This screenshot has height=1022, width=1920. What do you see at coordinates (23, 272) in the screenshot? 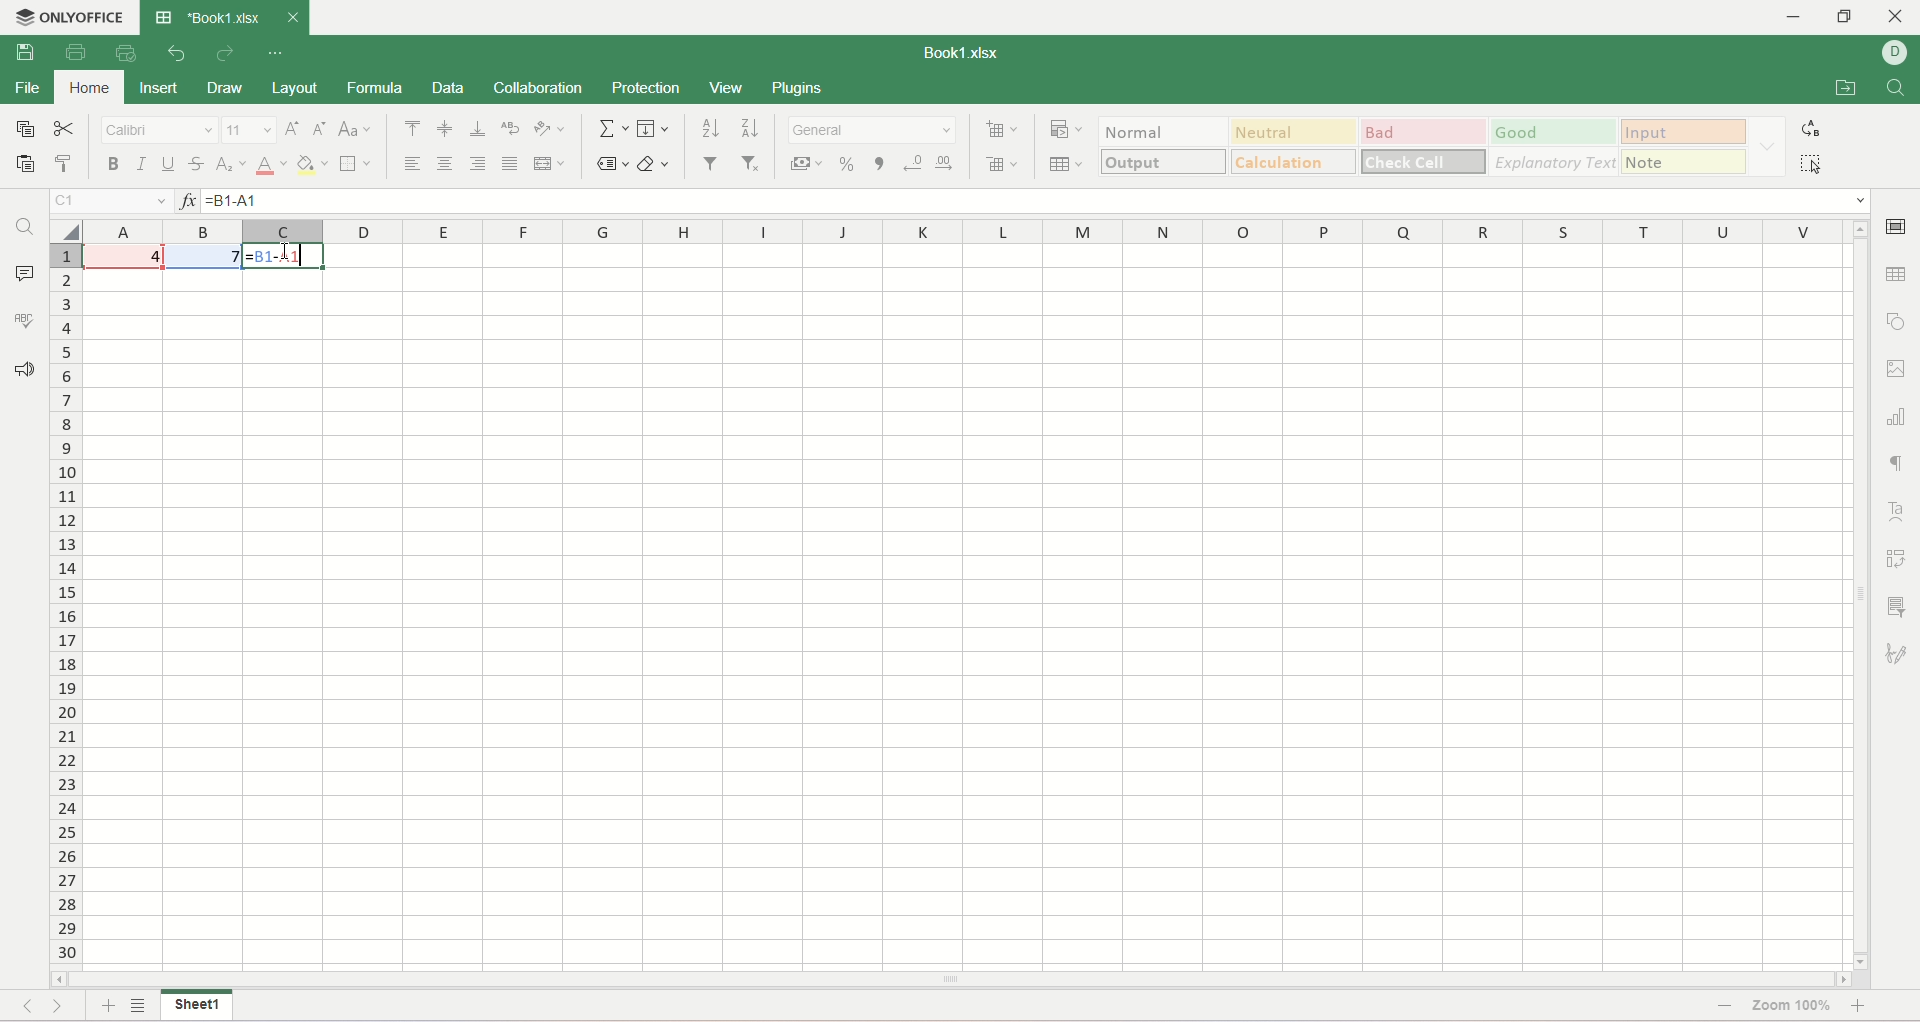
I see `comments` at bounding box center [23, 272].